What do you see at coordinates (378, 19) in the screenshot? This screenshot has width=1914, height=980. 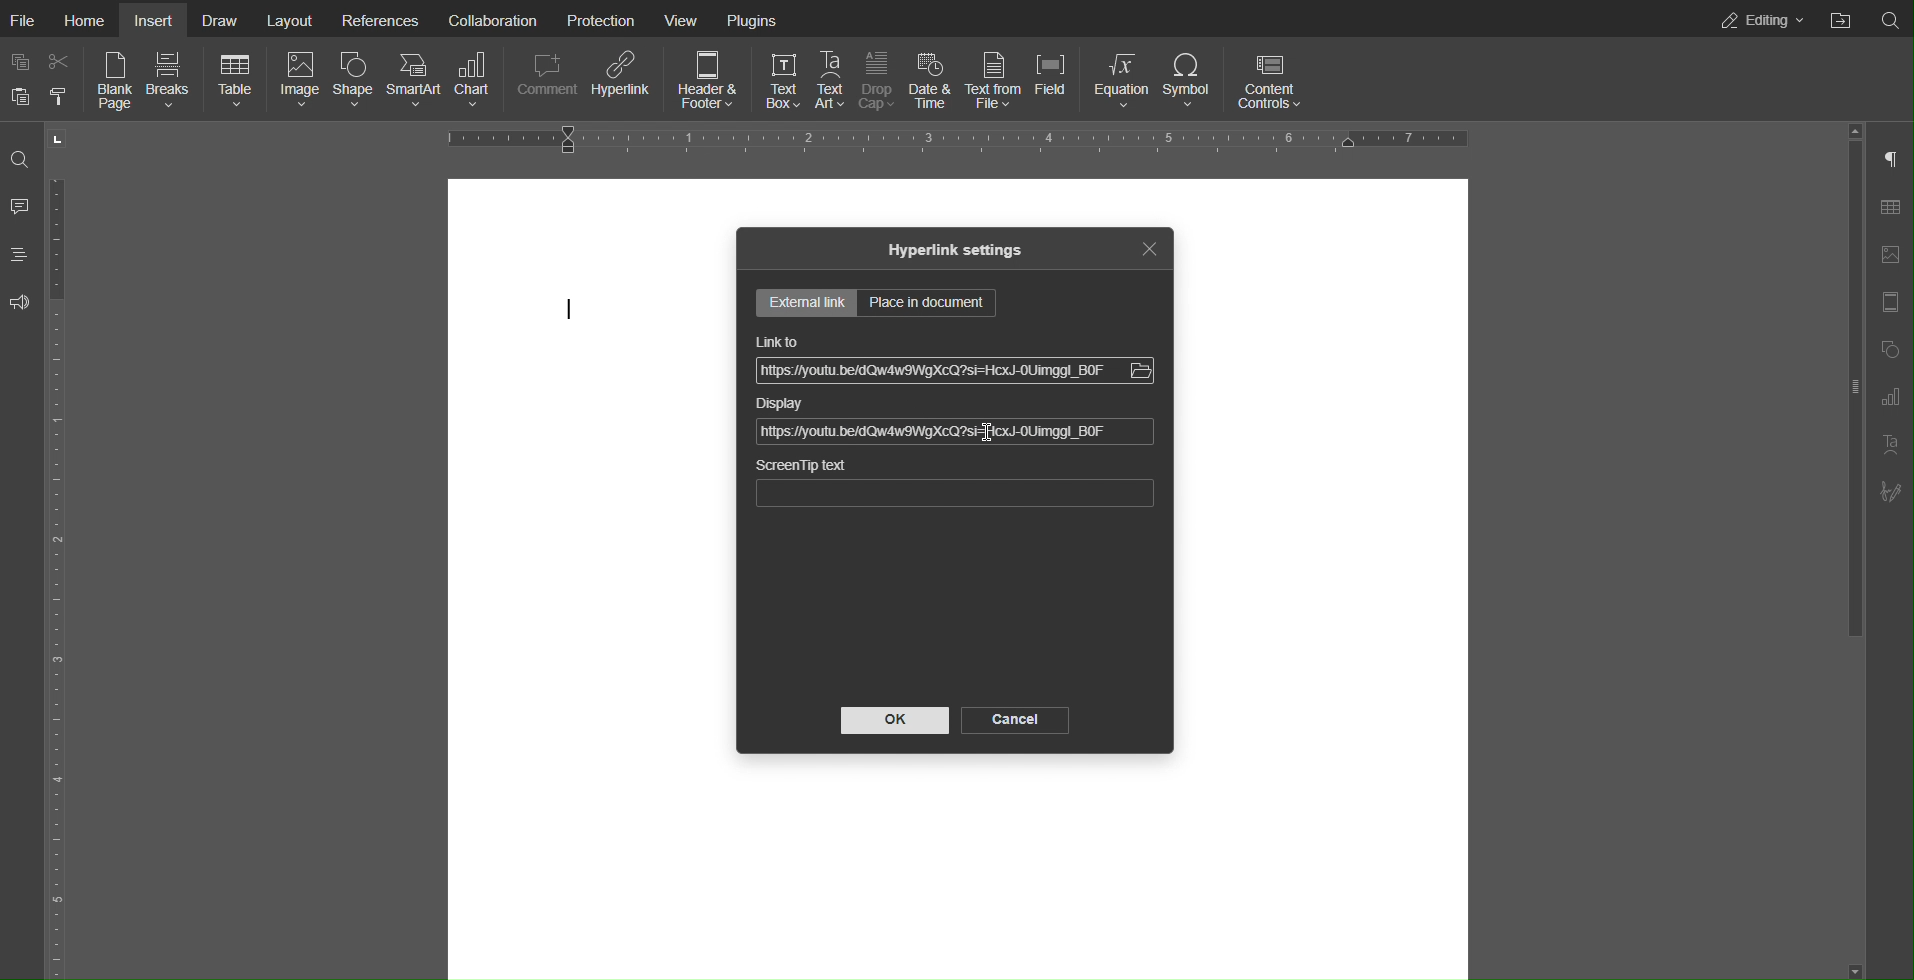 I see `References` at bounding box center [378, 19].